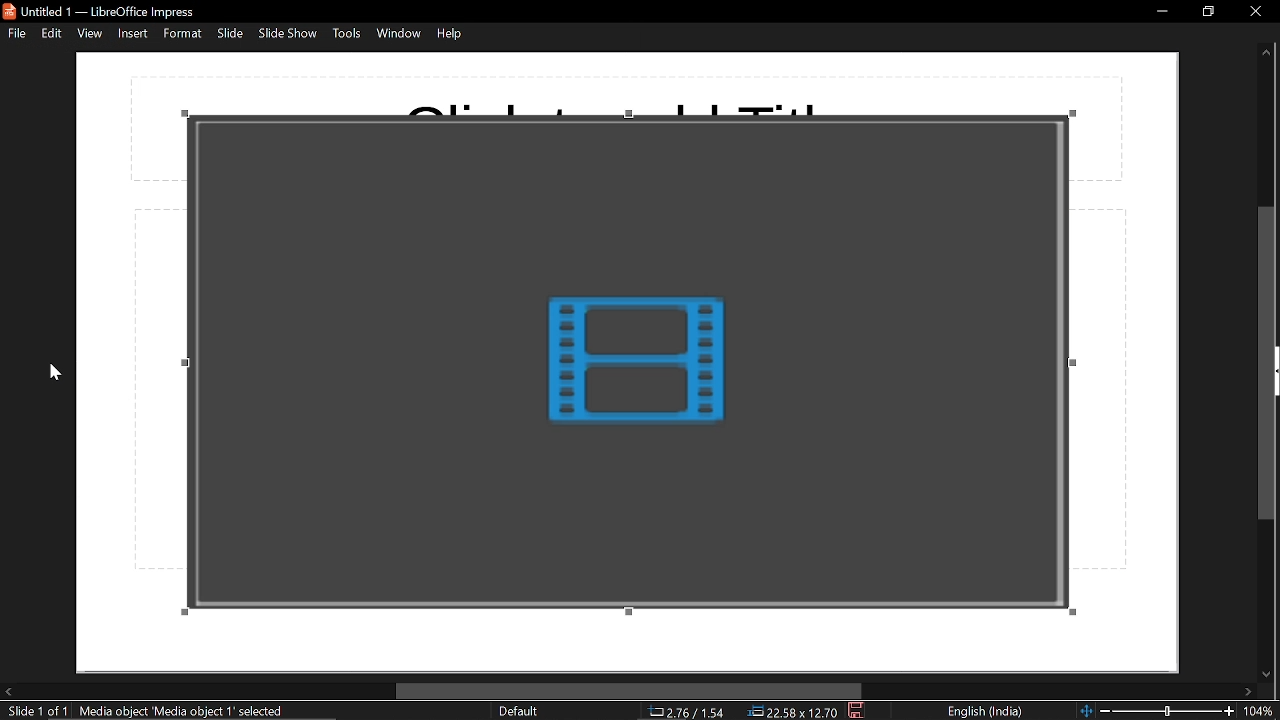 The height and width of the screenshot is (720, 1280). I want to click on slideshow, so click(289, 34).